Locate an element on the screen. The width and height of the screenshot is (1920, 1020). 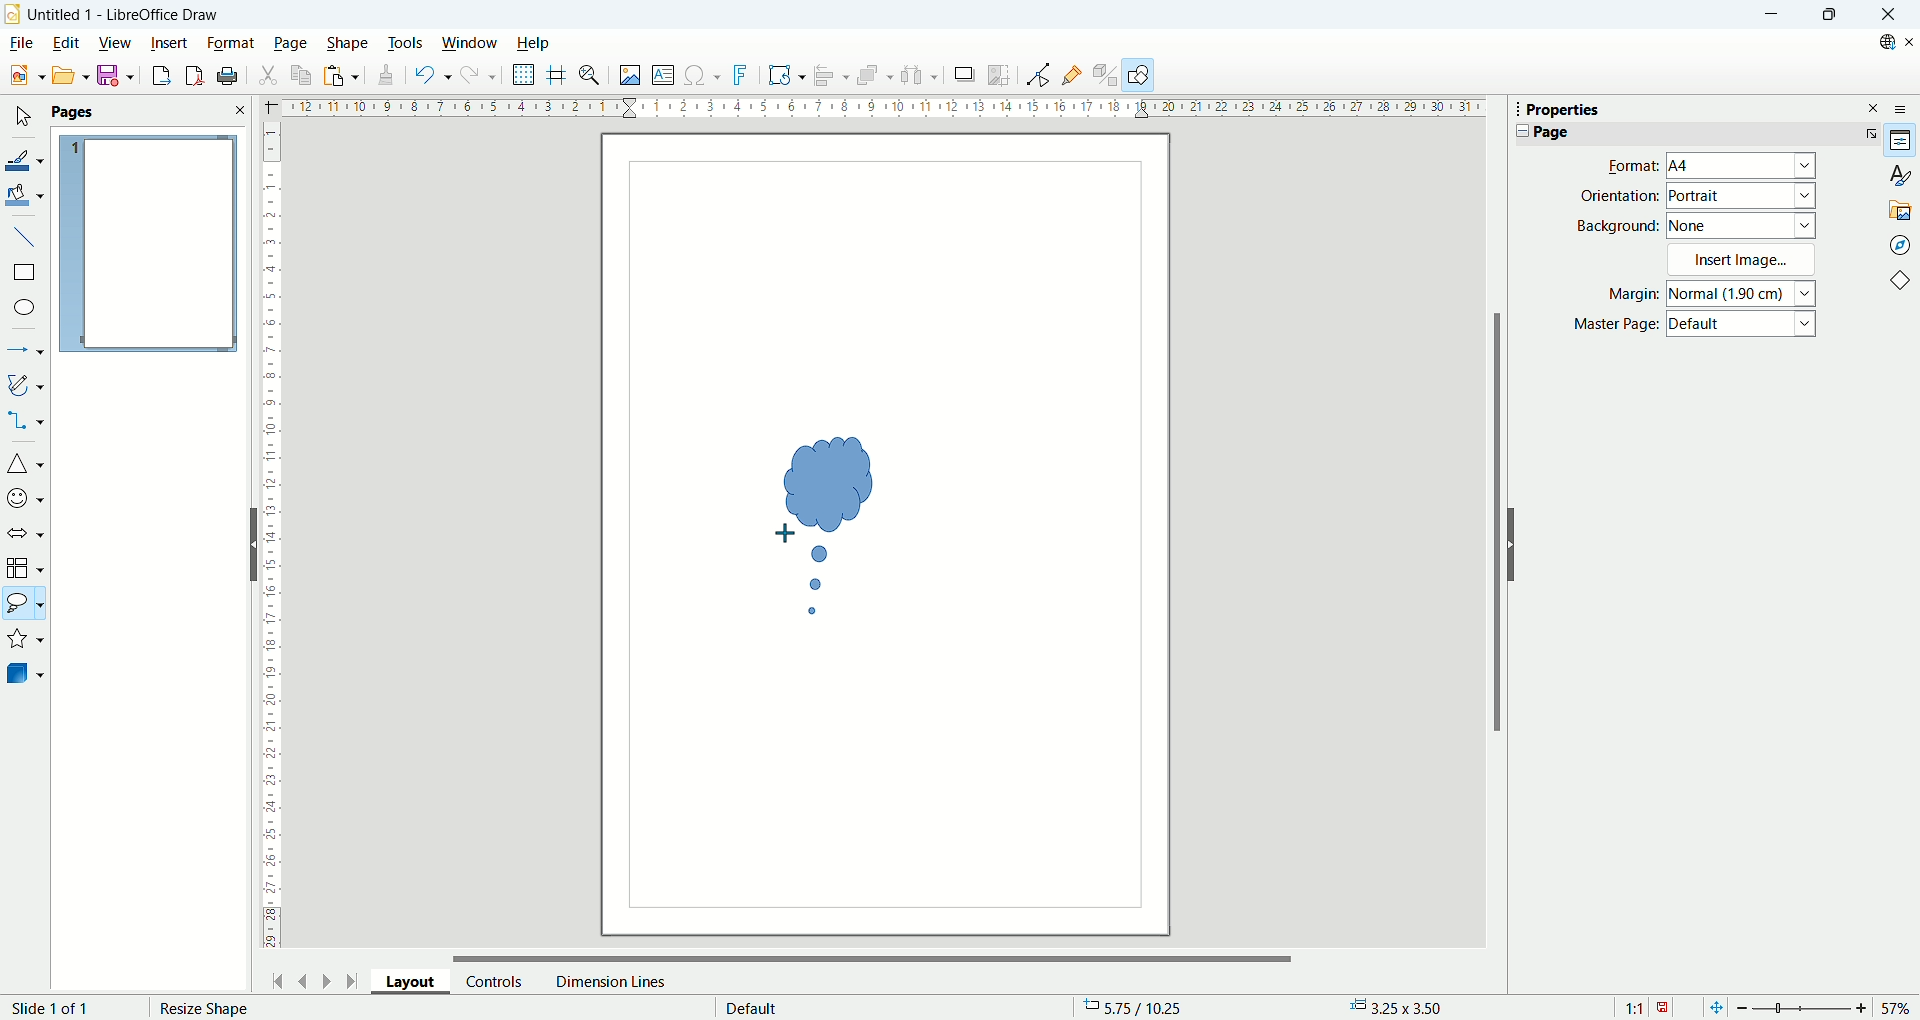
Callout shape is located at coordinates (827, 526).